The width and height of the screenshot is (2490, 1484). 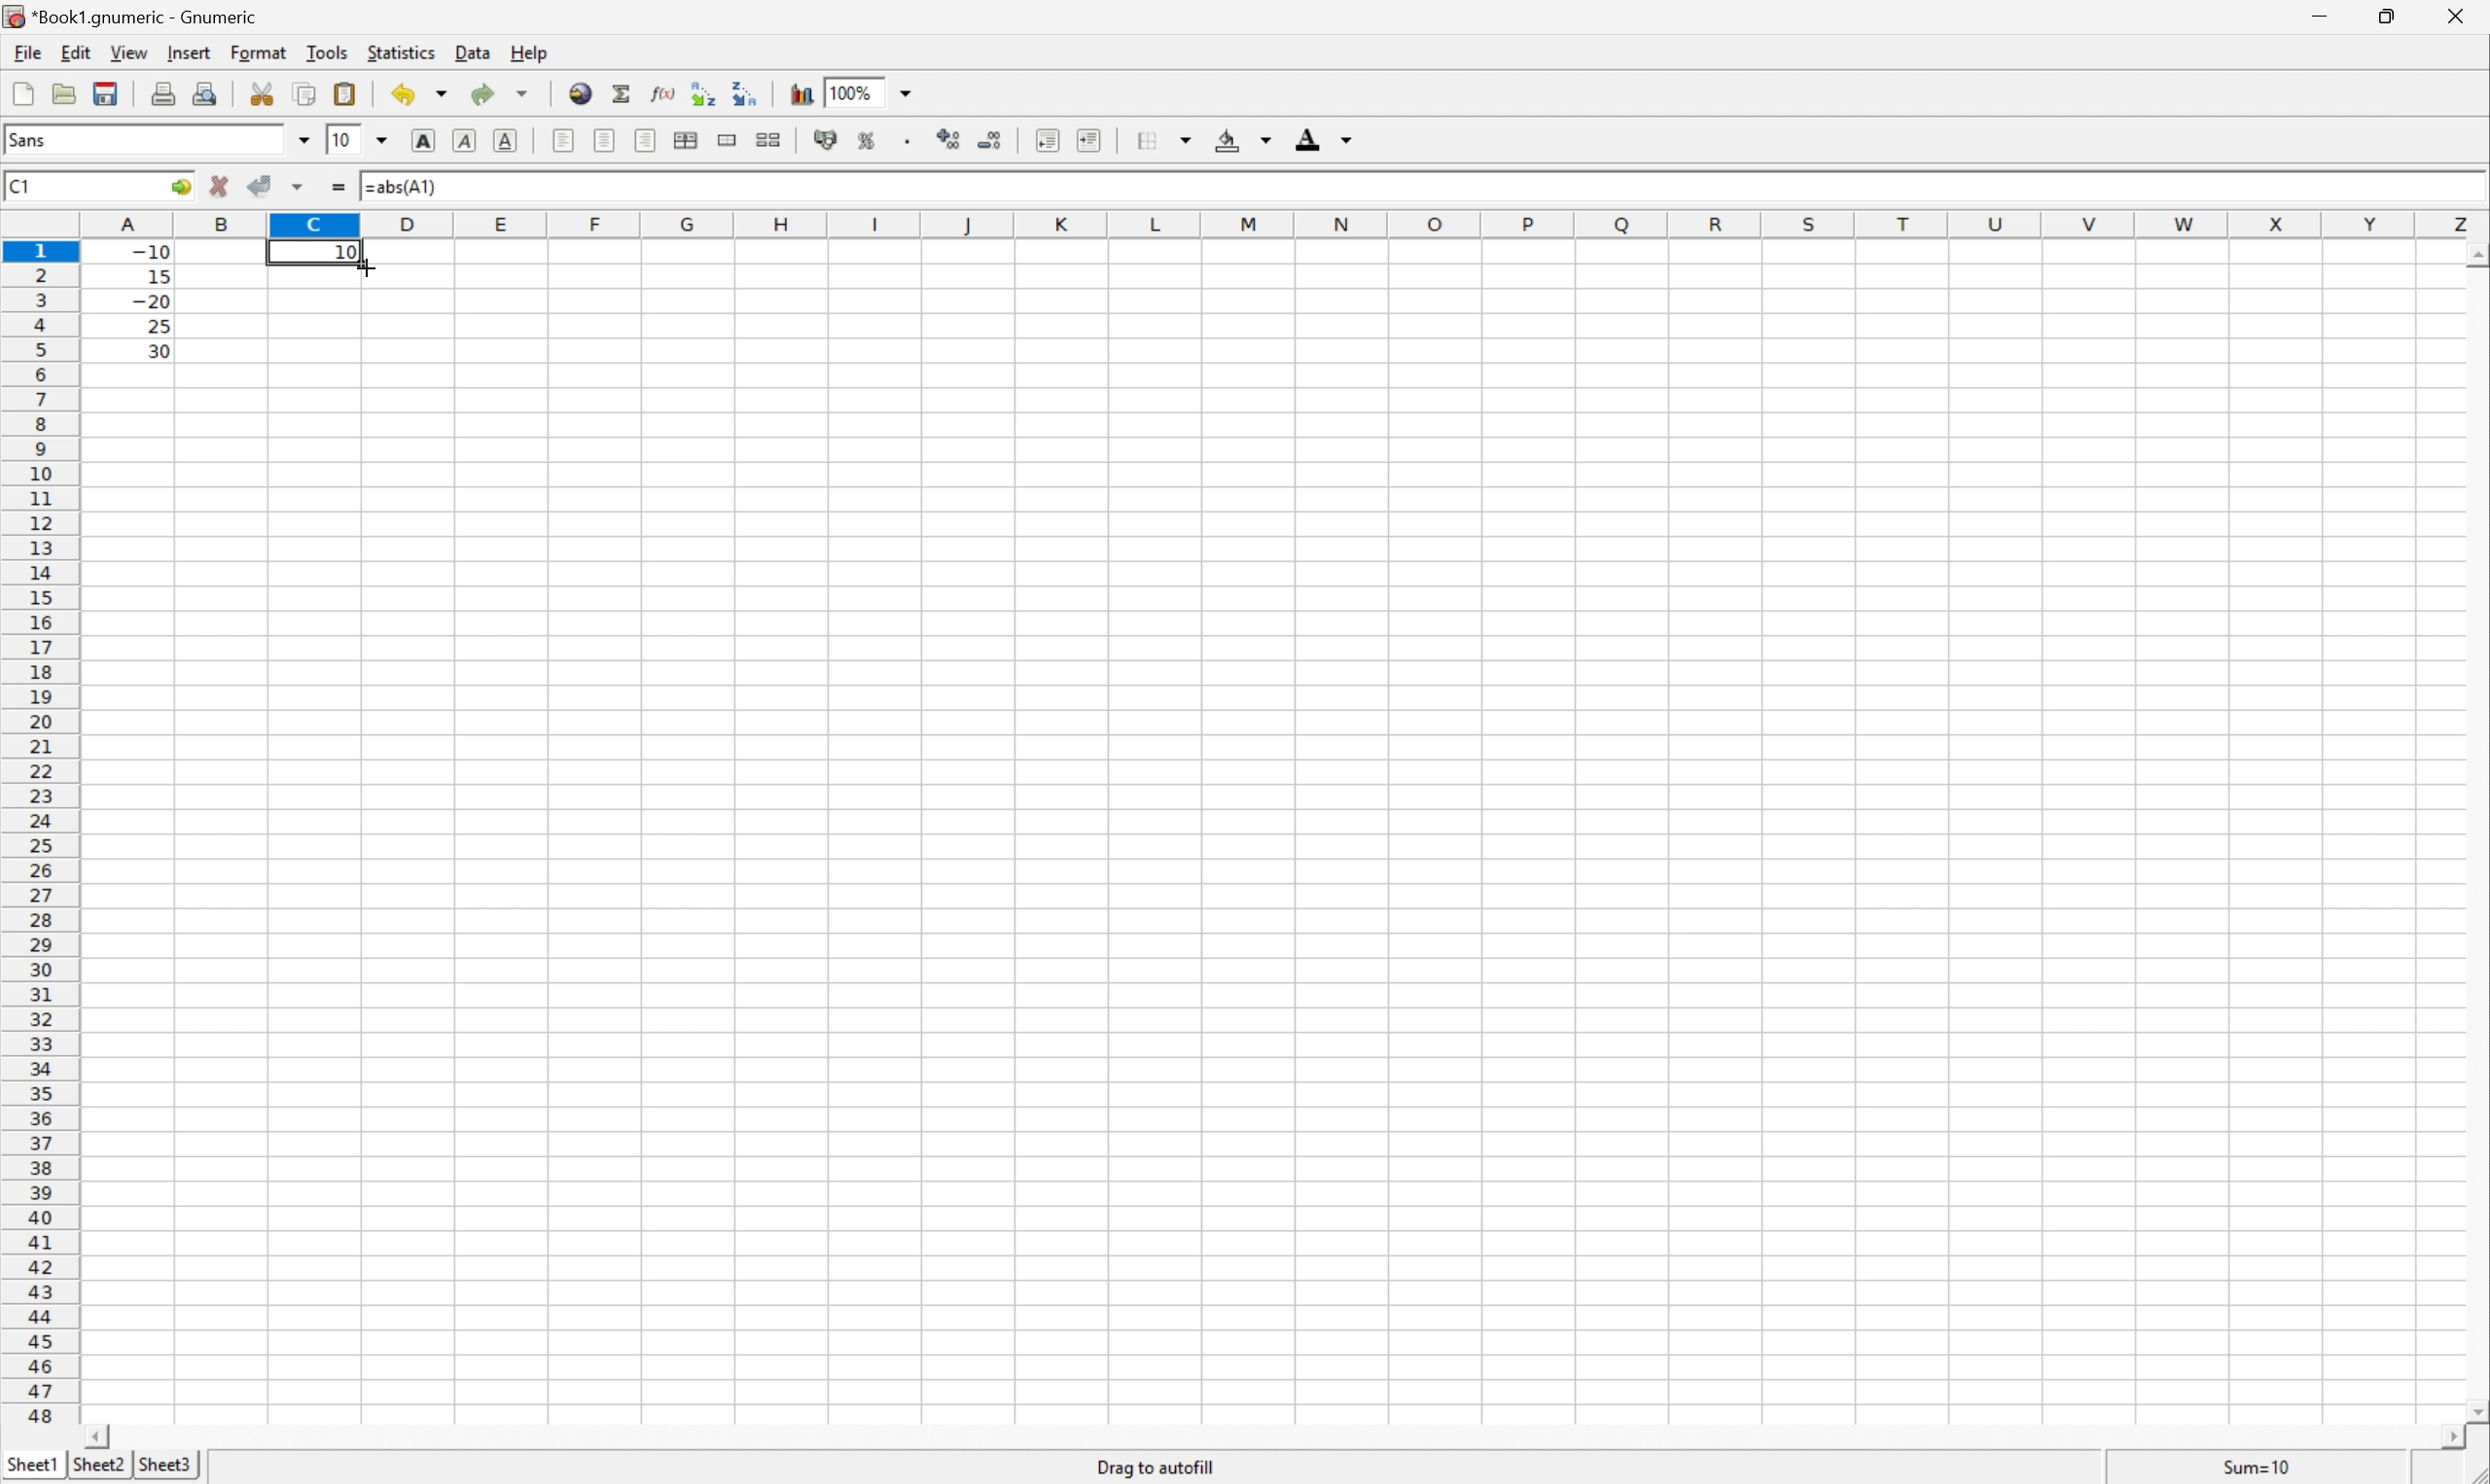 What do you see at coordinates (623, 93) in the screenshot?
I see `Sum into the current cell` at bounding box center [623, 93].